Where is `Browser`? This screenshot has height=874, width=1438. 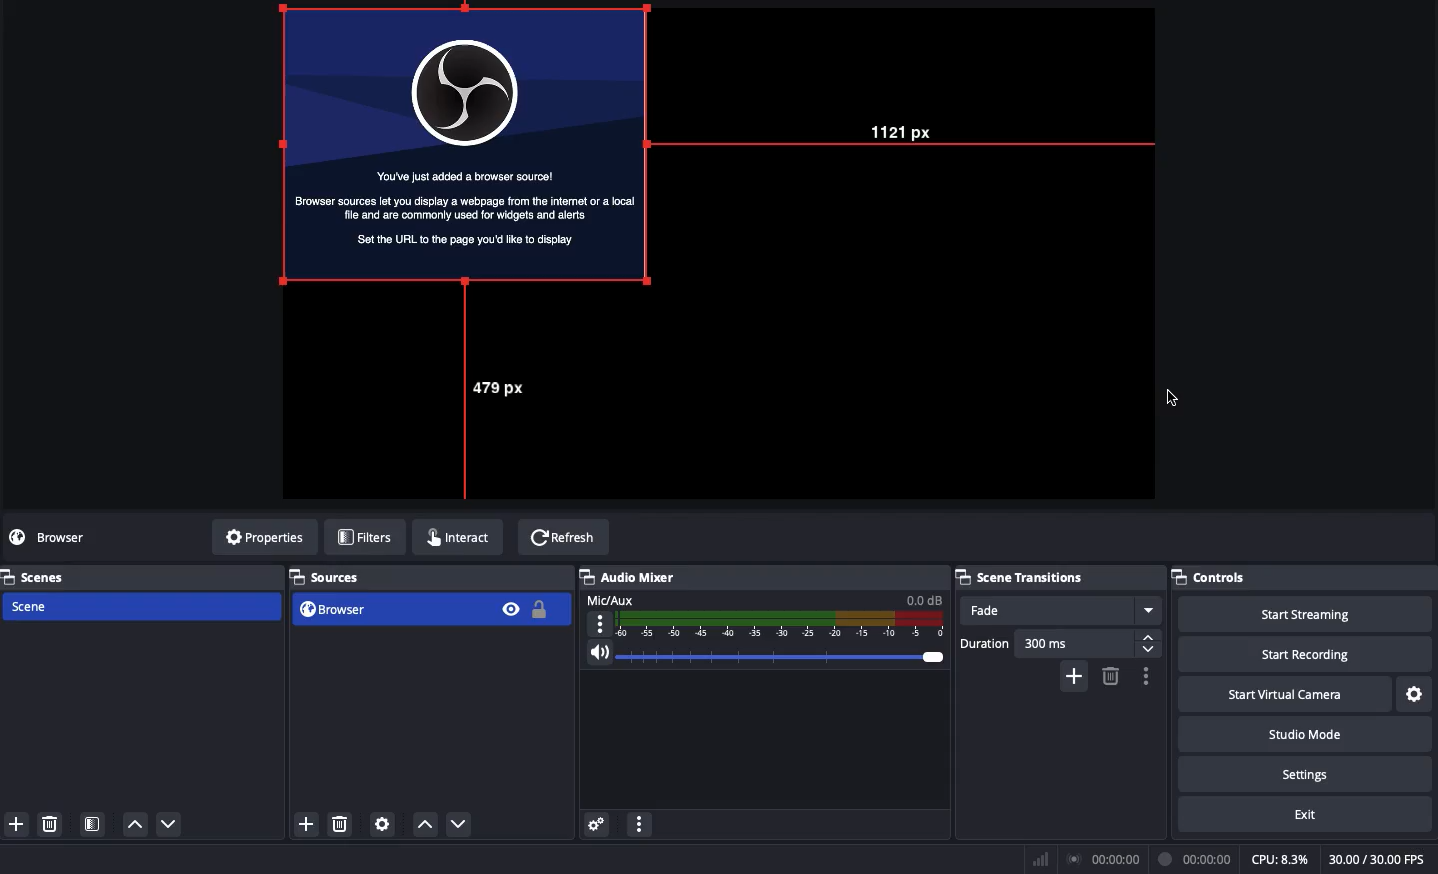
Browser is located at coordinates (386, 609).